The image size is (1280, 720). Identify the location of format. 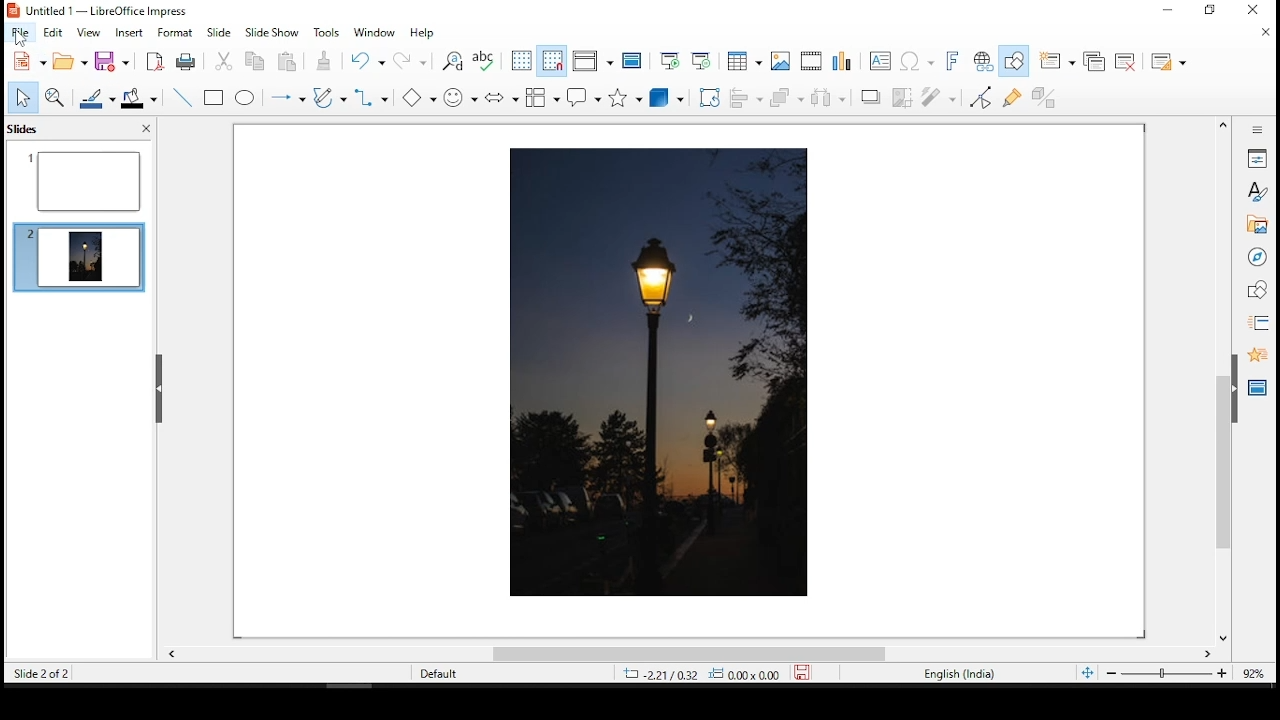
(175, 33).